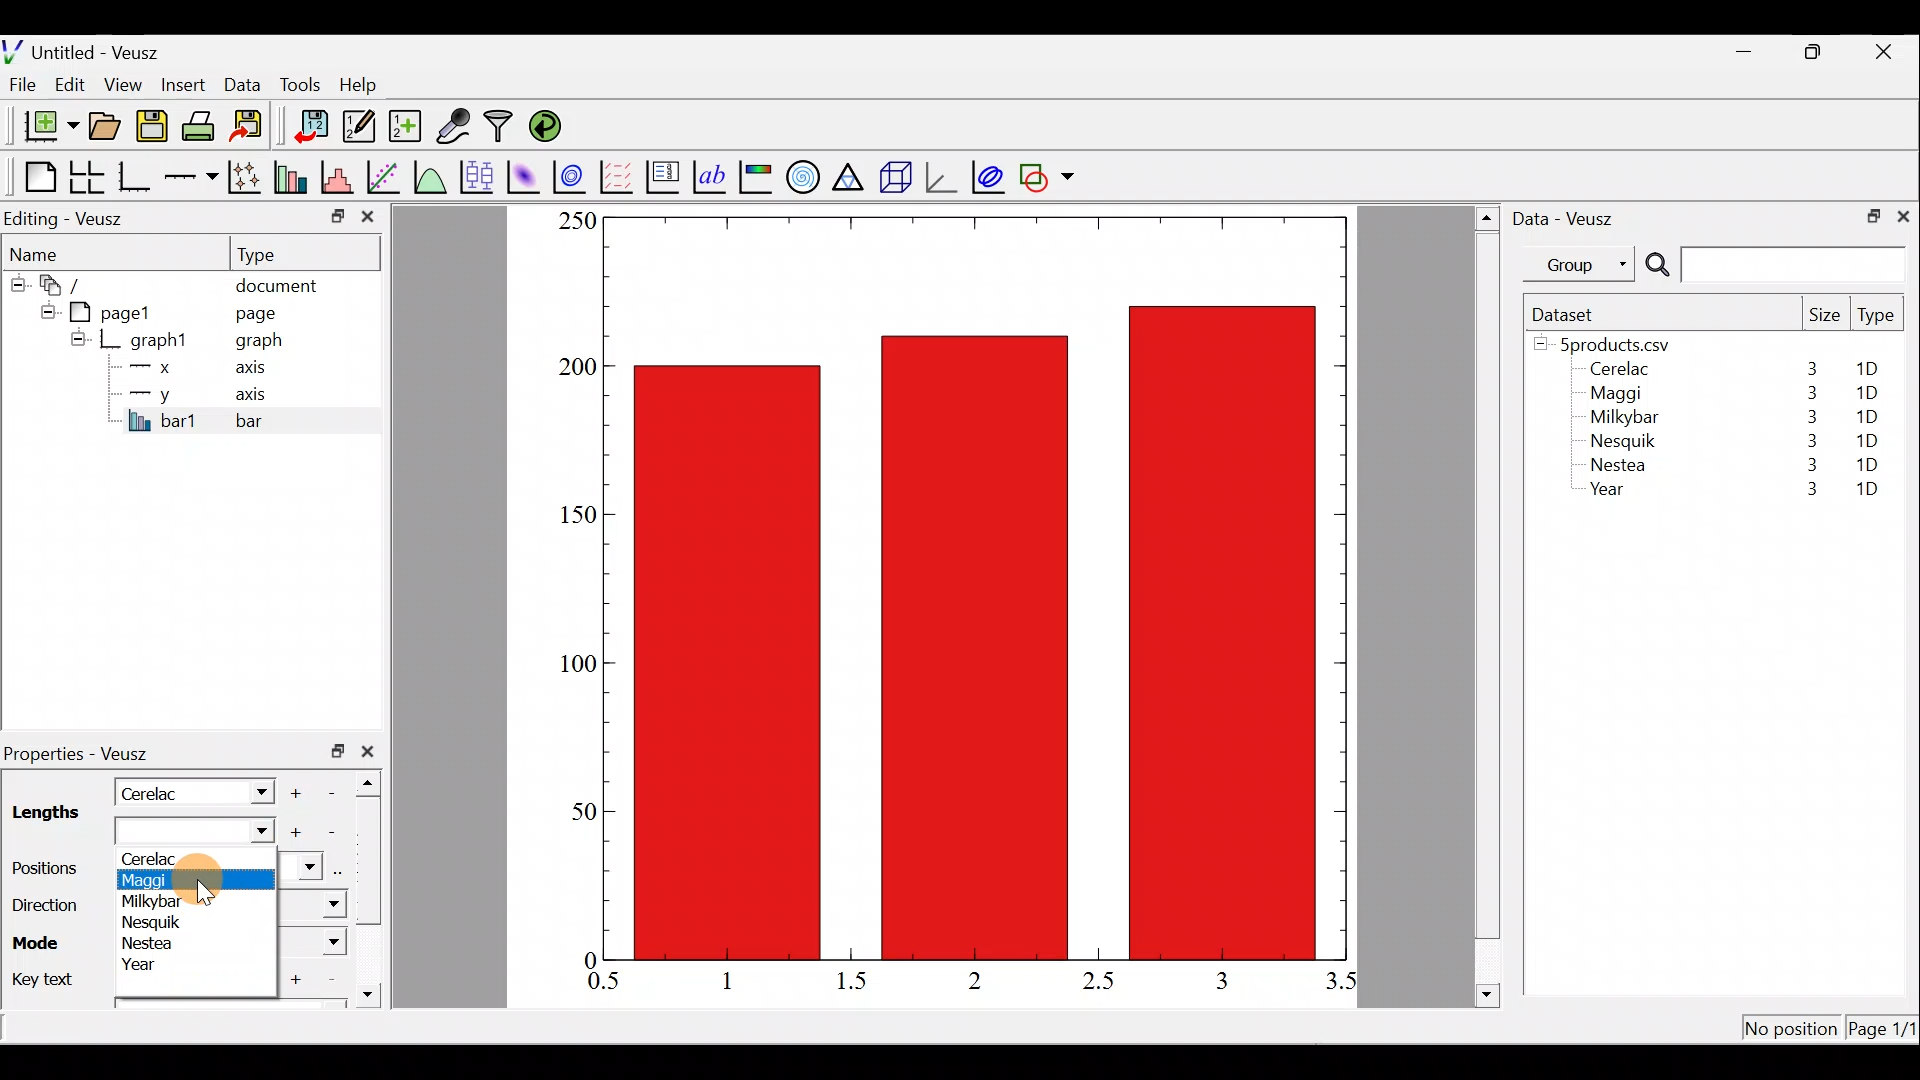 Image resolution: width=1920 pixels, height=1080 pixels. I want to click on 50, so click(582, 810).